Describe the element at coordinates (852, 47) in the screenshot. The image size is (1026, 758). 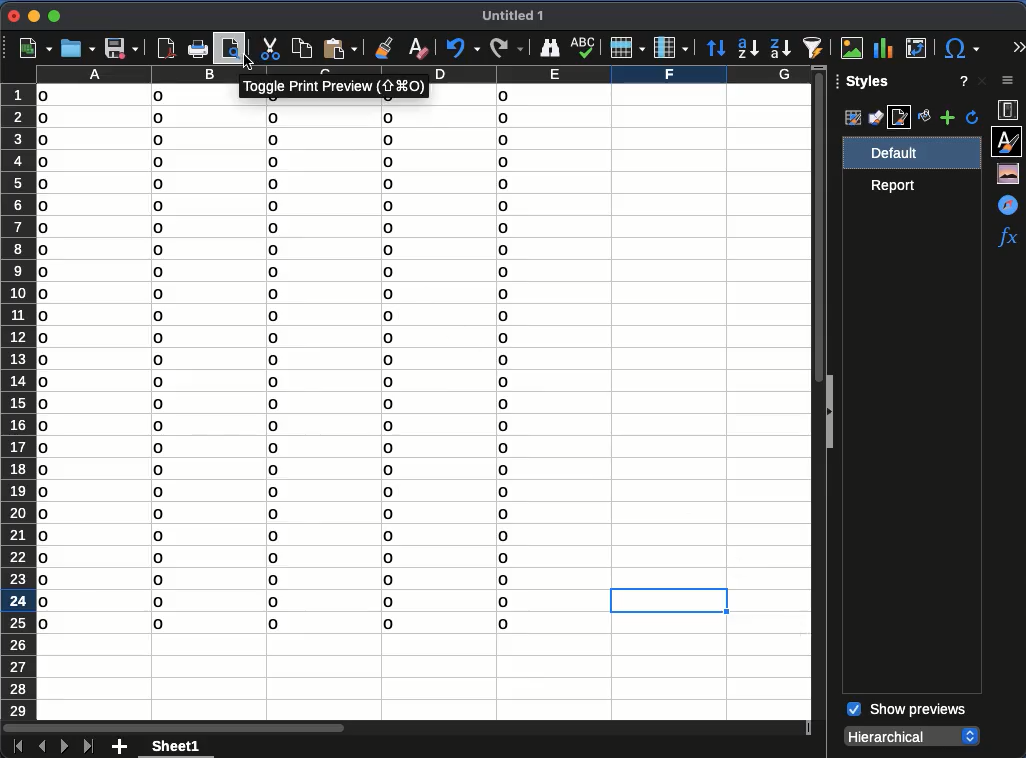
I see `image` at that location.